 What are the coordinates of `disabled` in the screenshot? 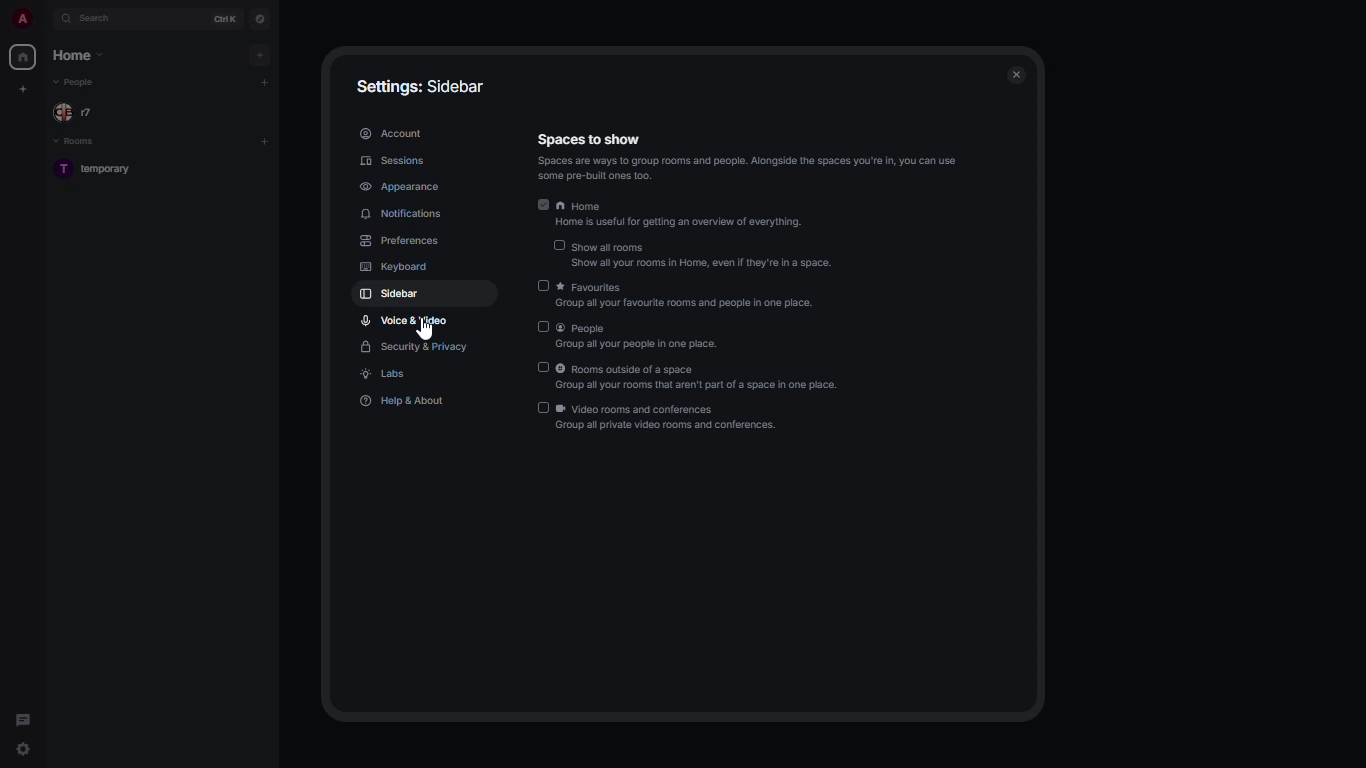 It's located at (542, 368).